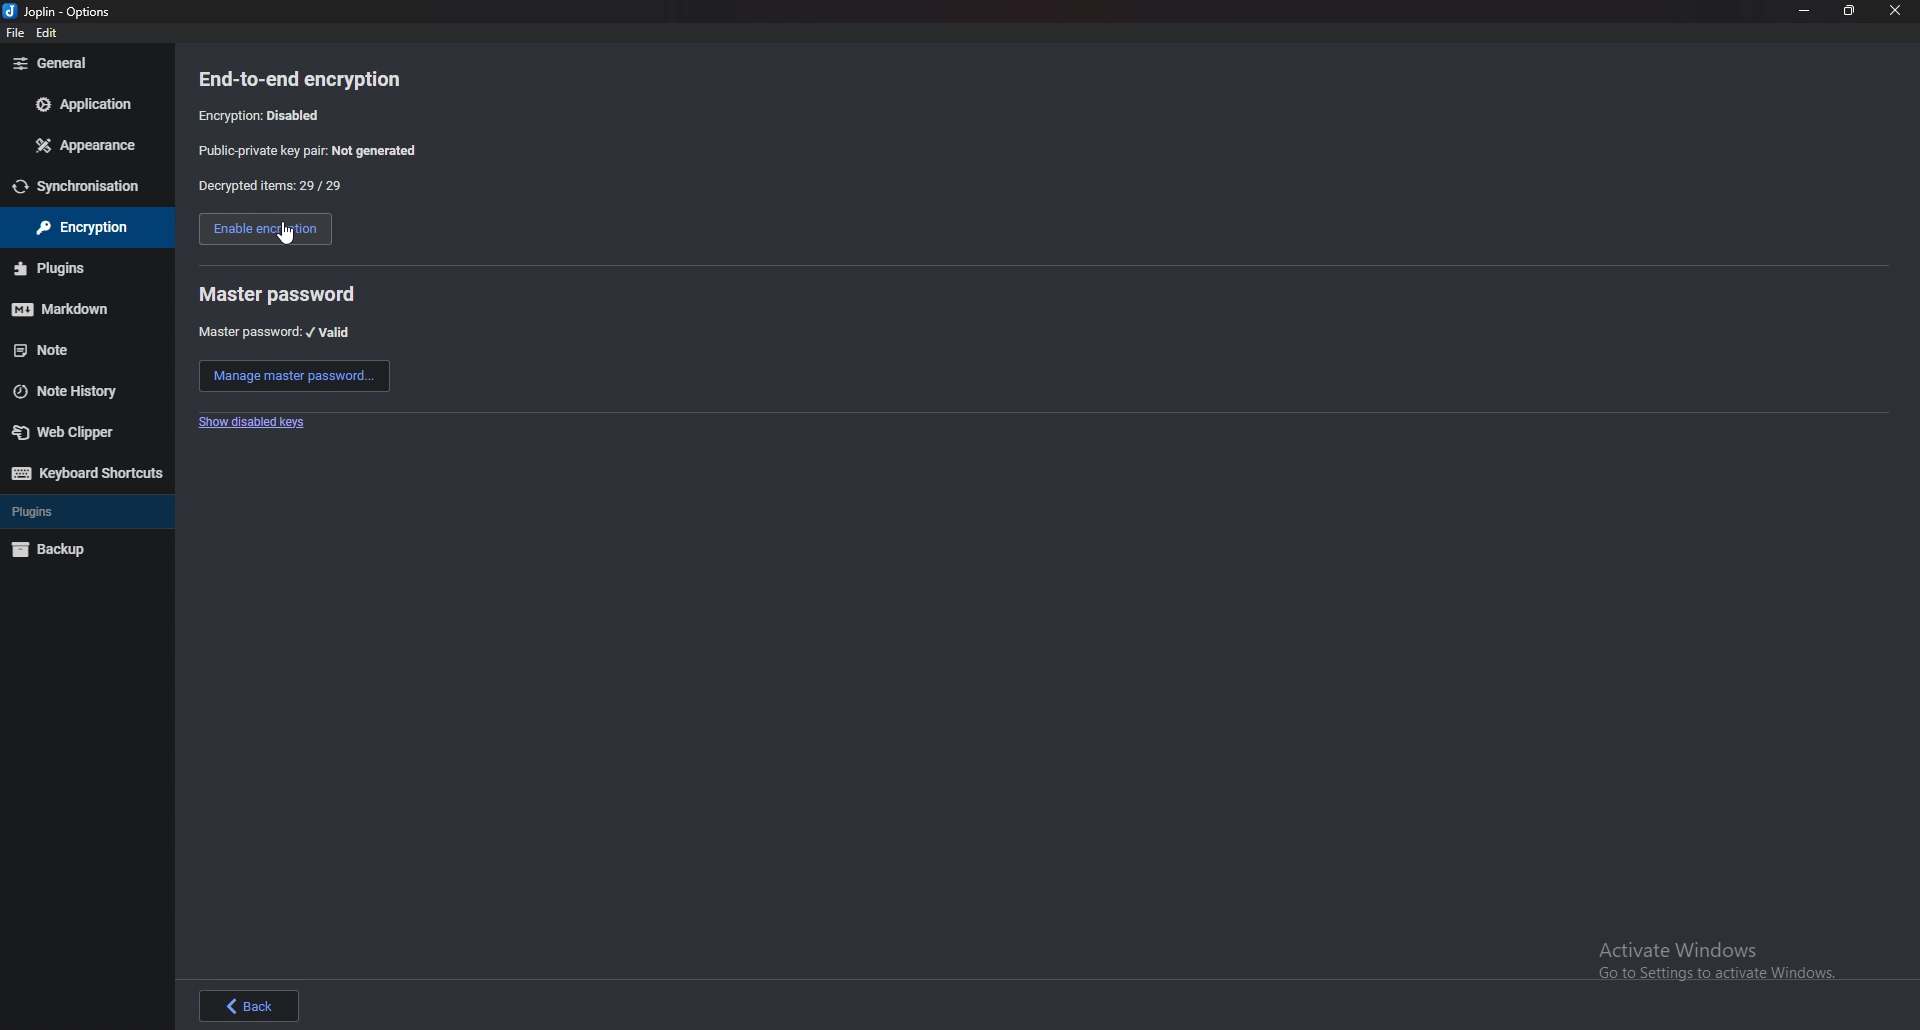 Image resolution: width=1920 pixels, height=1030 pixels. I want to click on , so click(1801, 12).